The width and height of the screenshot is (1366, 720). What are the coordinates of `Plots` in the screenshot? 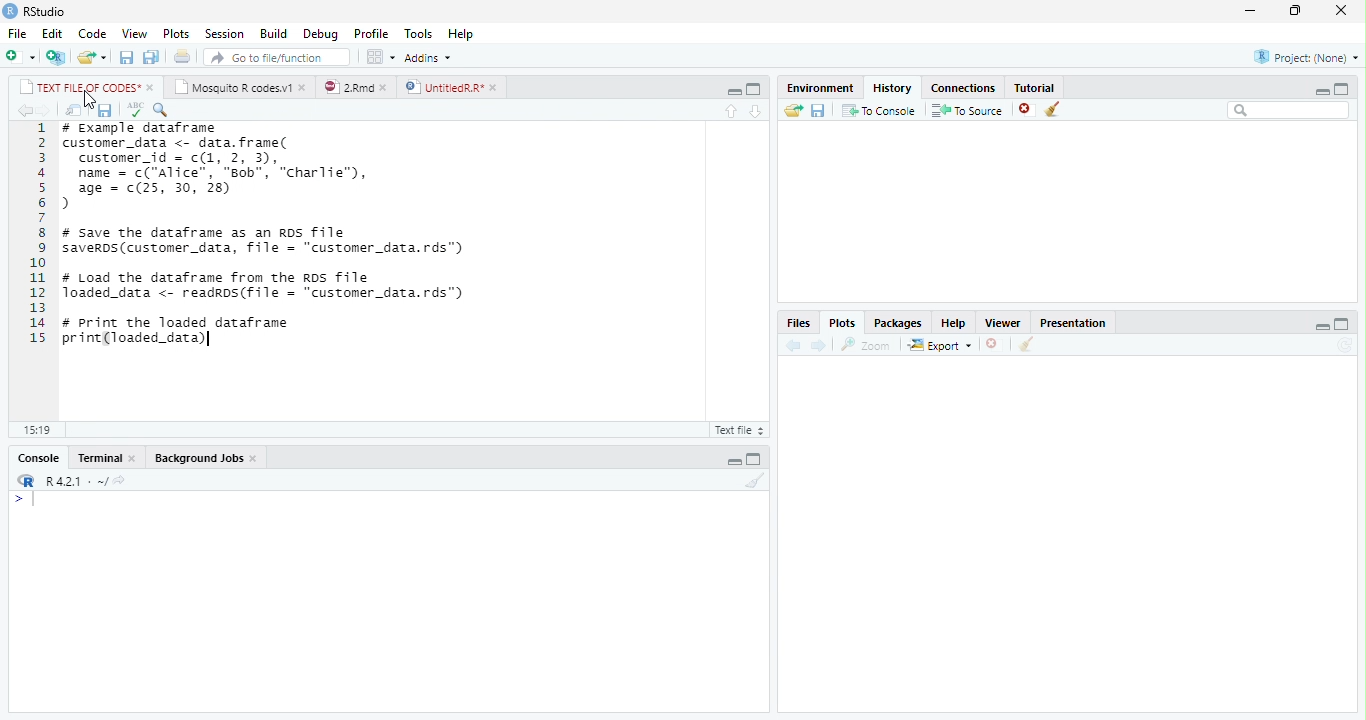 It's located at (175, 34).